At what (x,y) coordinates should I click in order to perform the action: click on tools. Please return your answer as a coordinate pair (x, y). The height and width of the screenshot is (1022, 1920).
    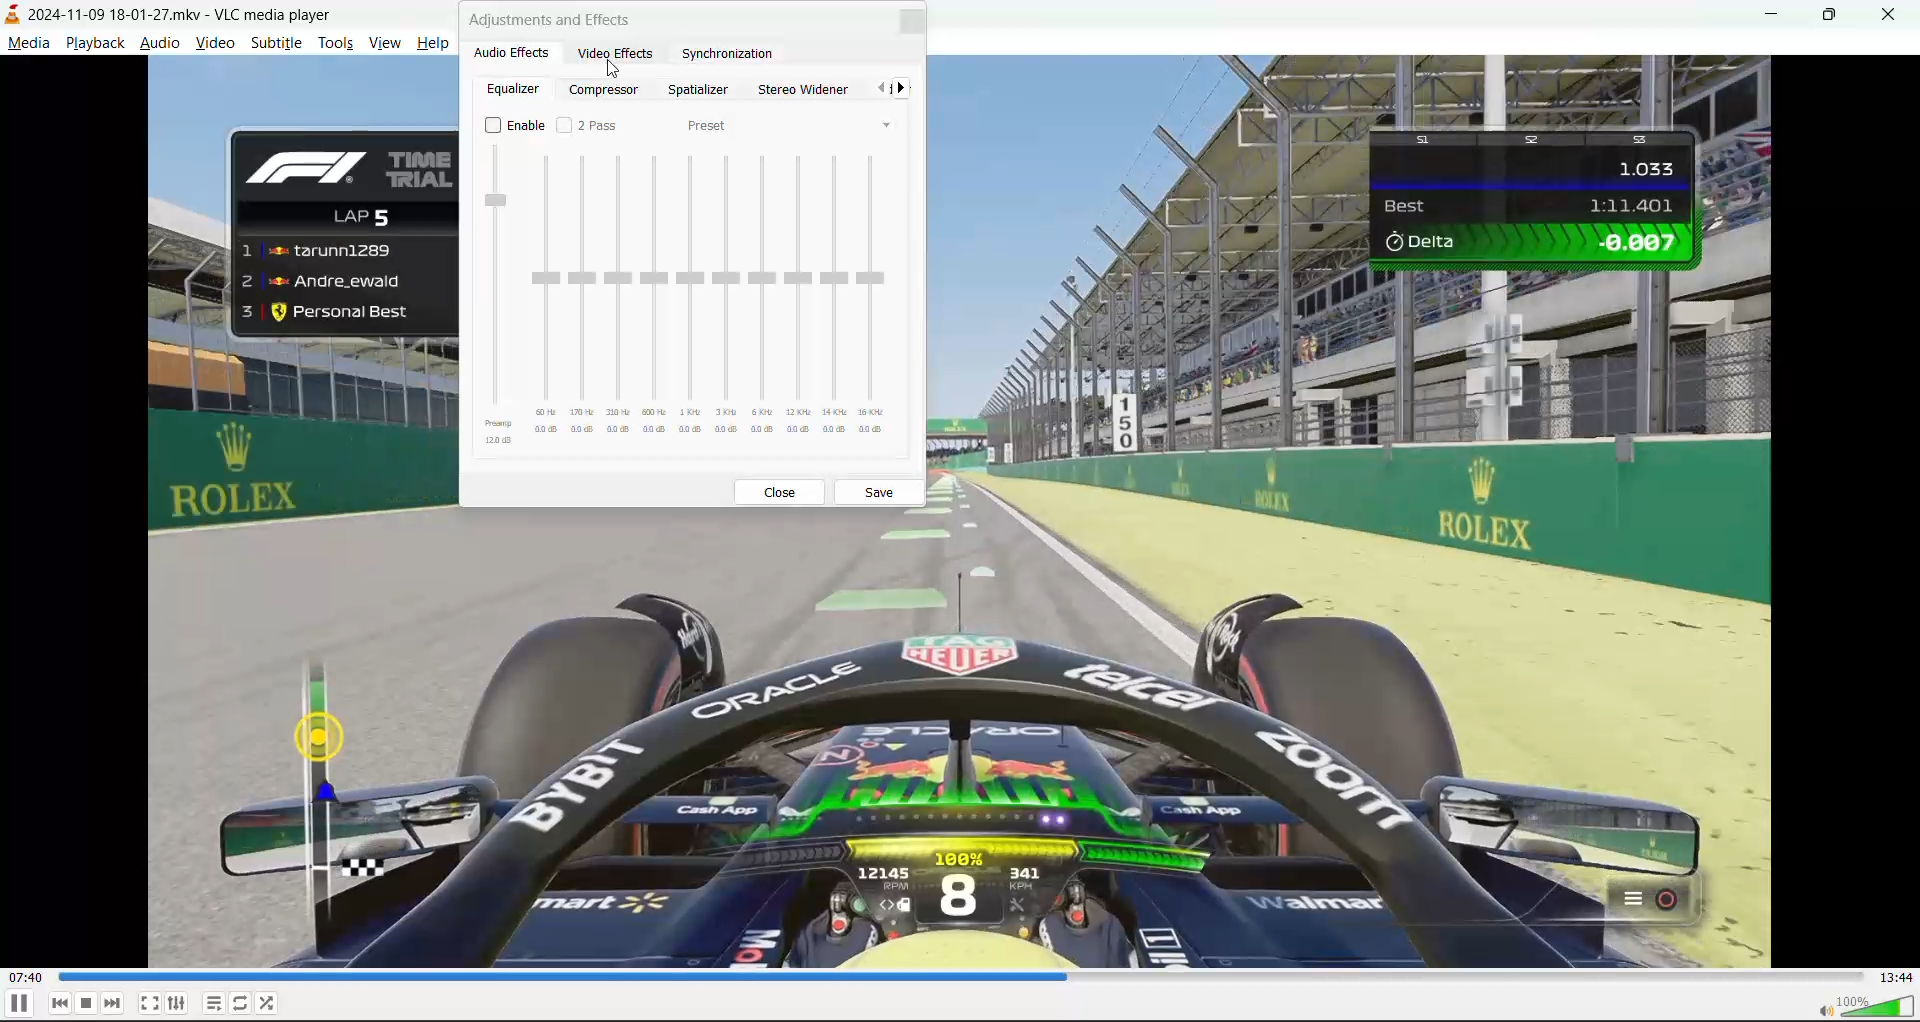
    Looking at the image, I should click on (335, 42).